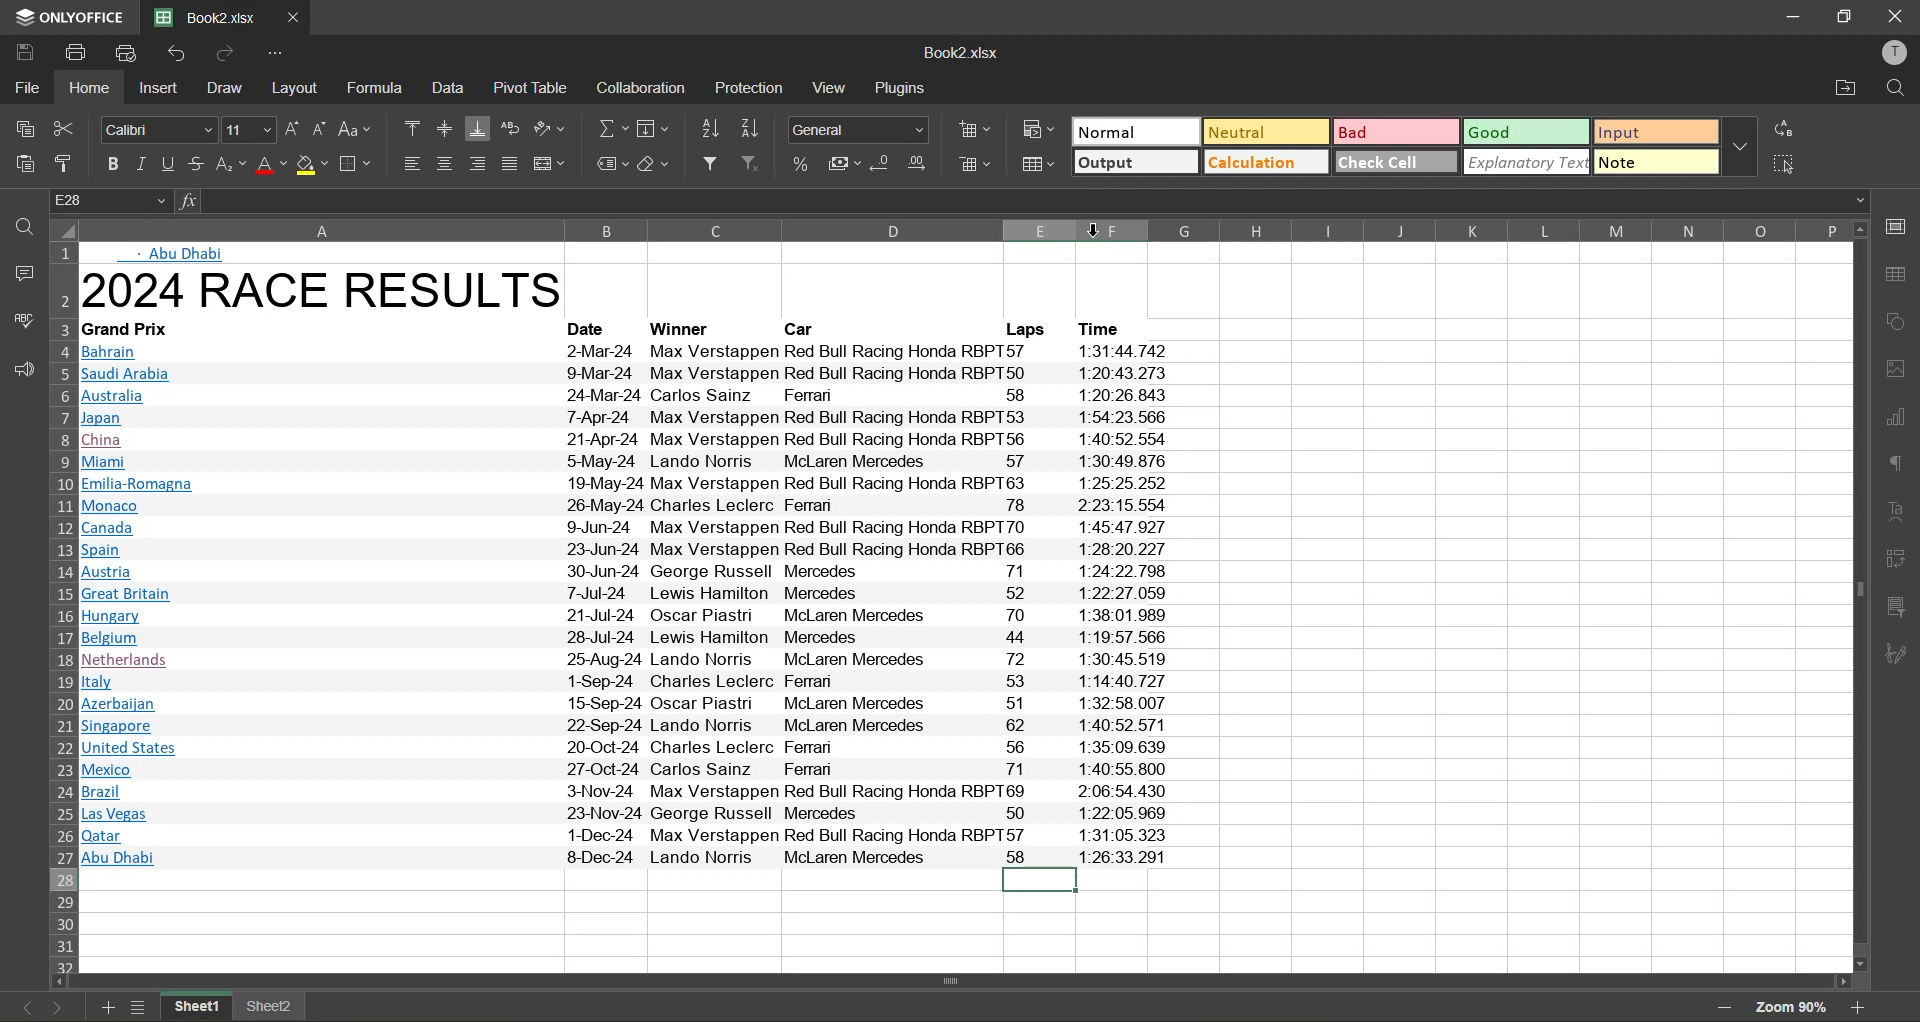 This screenshot has height=1022, width=1920. I want to click on paste, so click(22, 164).